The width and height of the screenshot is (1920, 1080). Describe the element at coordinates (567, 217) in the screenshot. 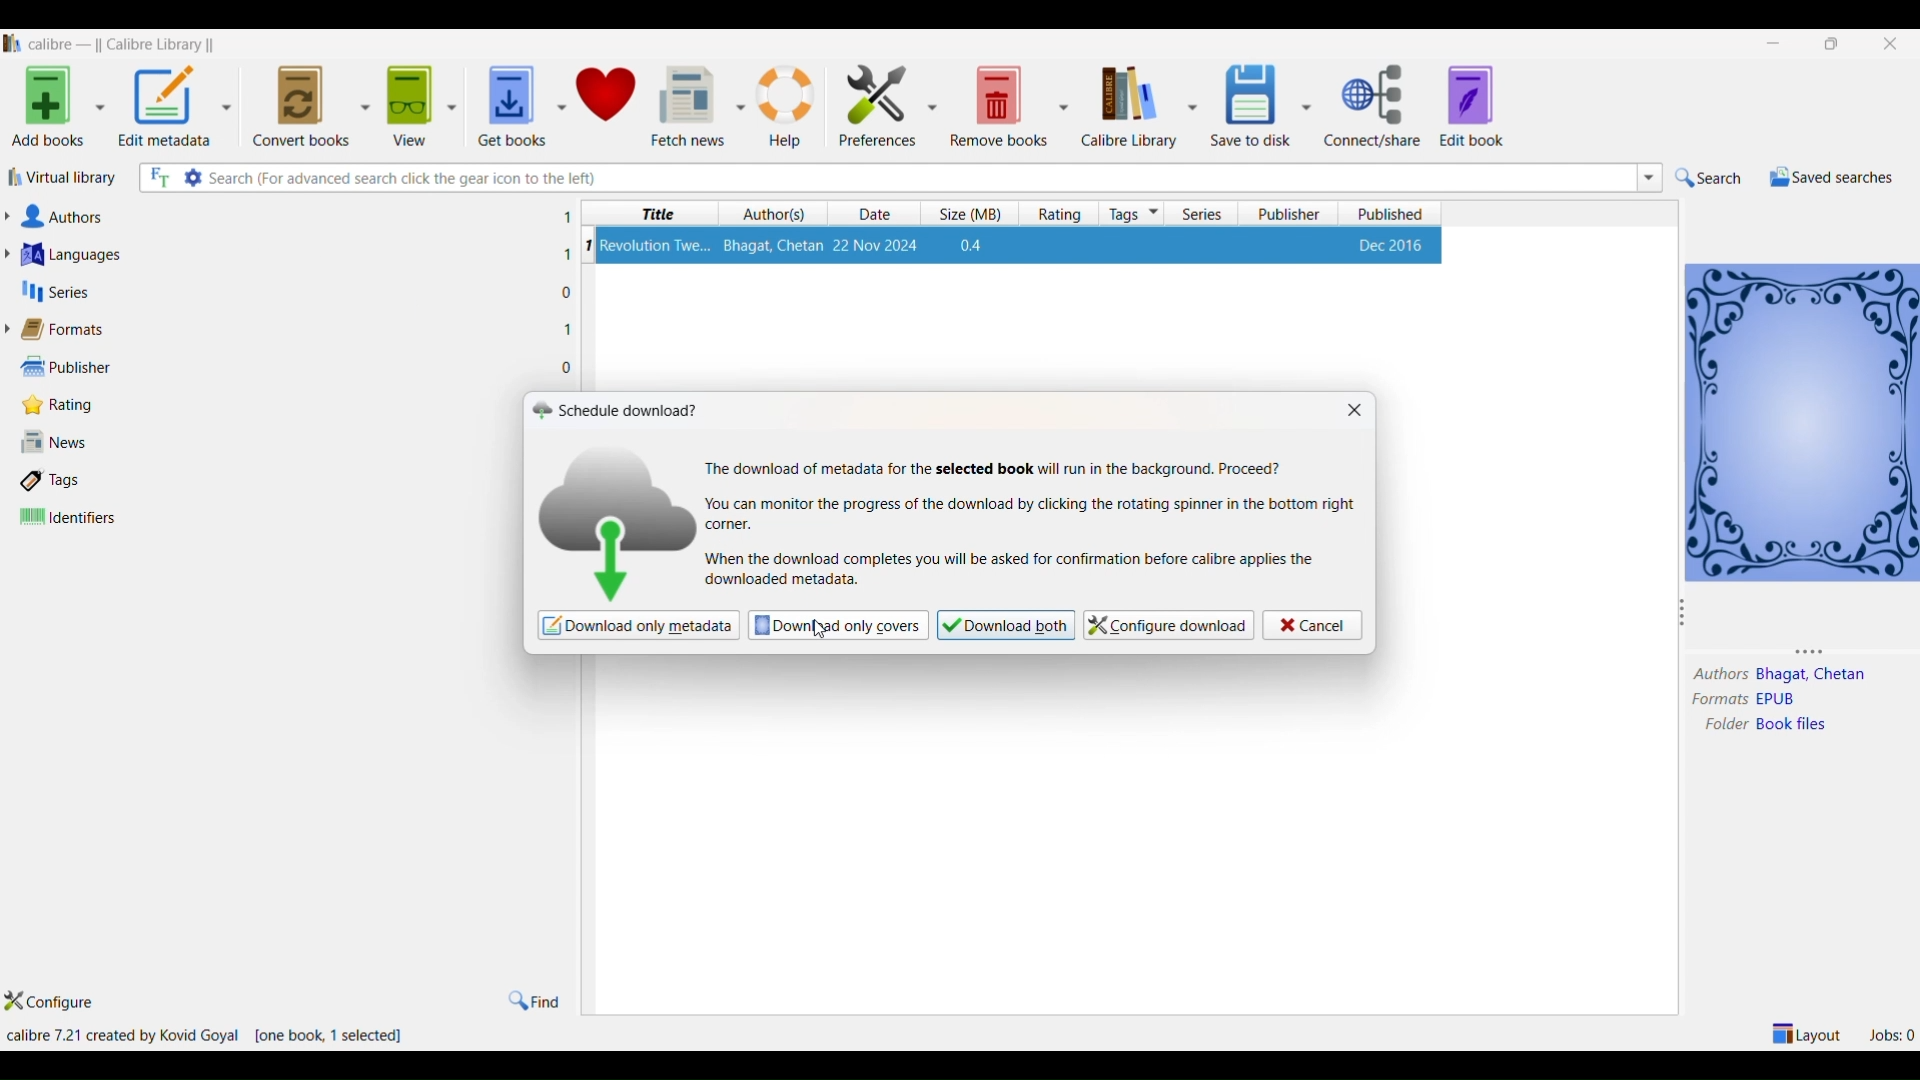

I see `1` at that location.